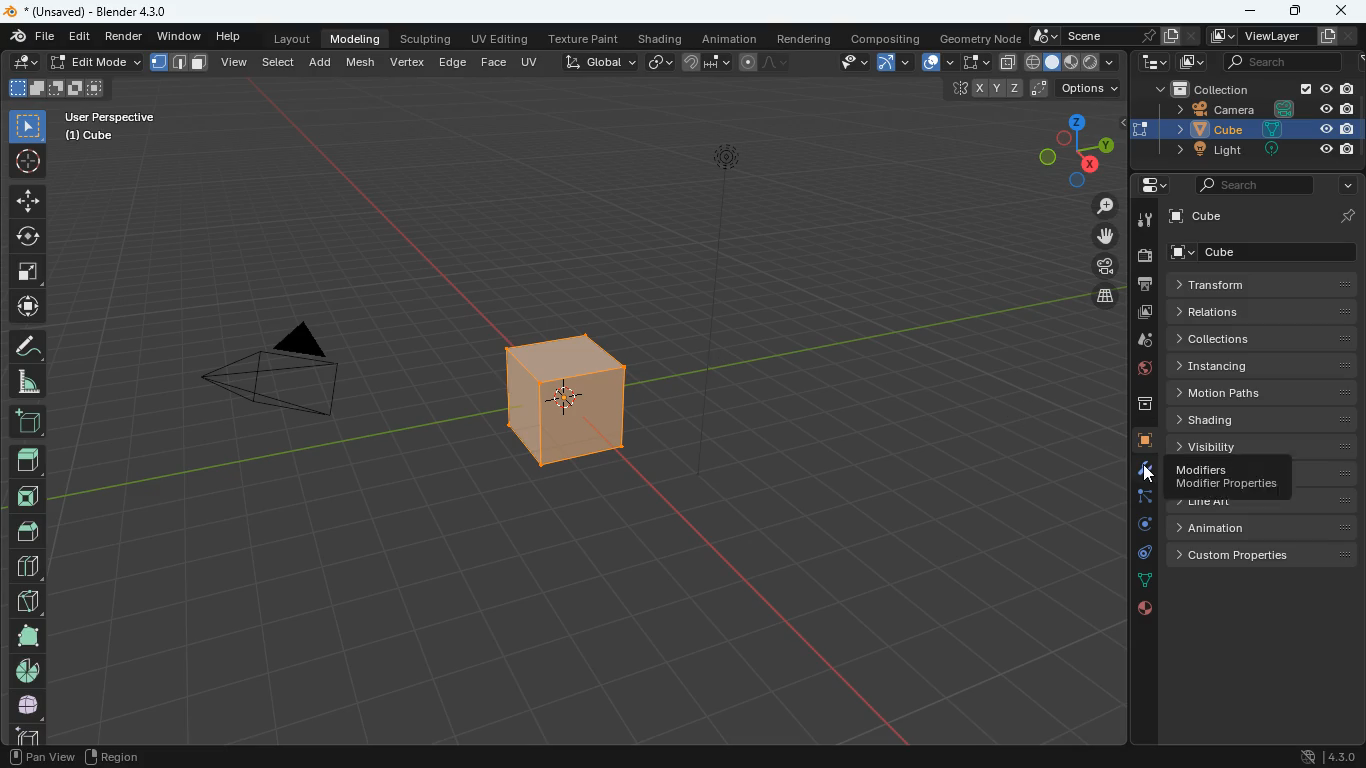 This screenshot has width=1366, height=768. I want to click on edit, so click(73, 63).